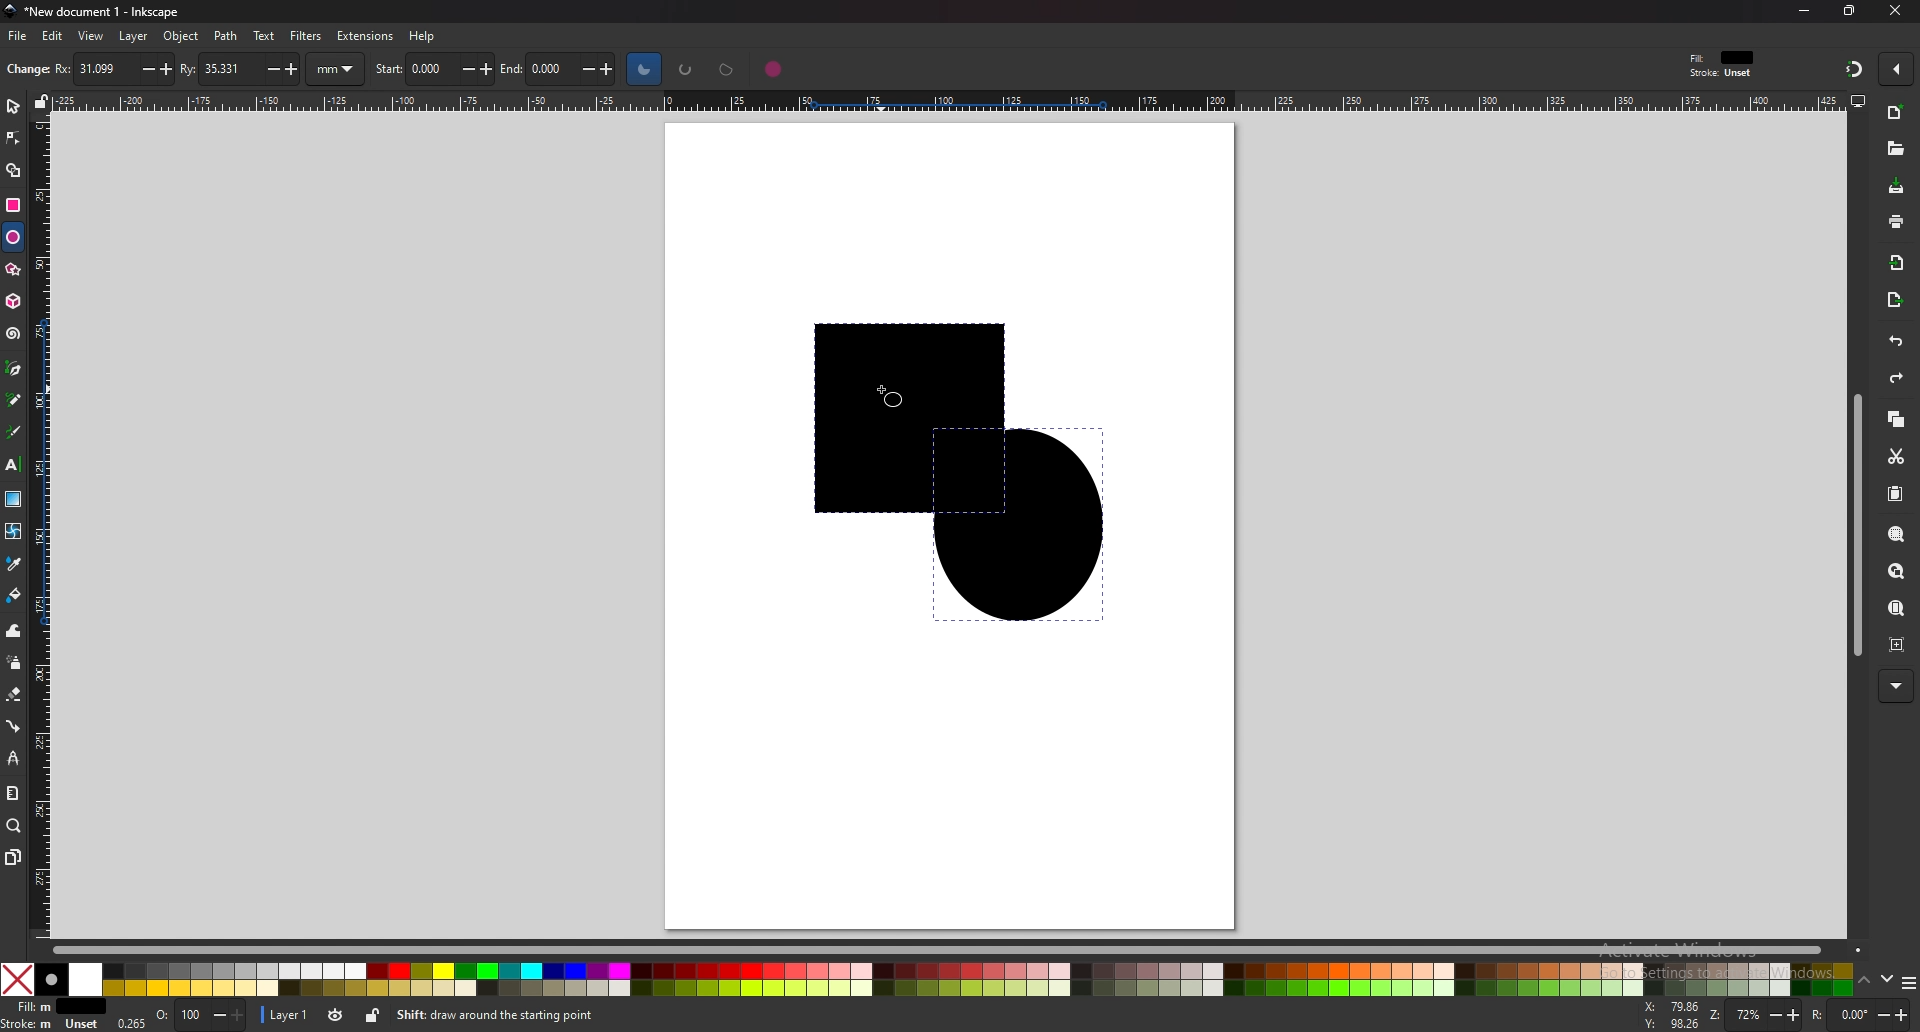 This screenshot has height=1032, width=1920. I want to click on redo, so click(1896, 381).